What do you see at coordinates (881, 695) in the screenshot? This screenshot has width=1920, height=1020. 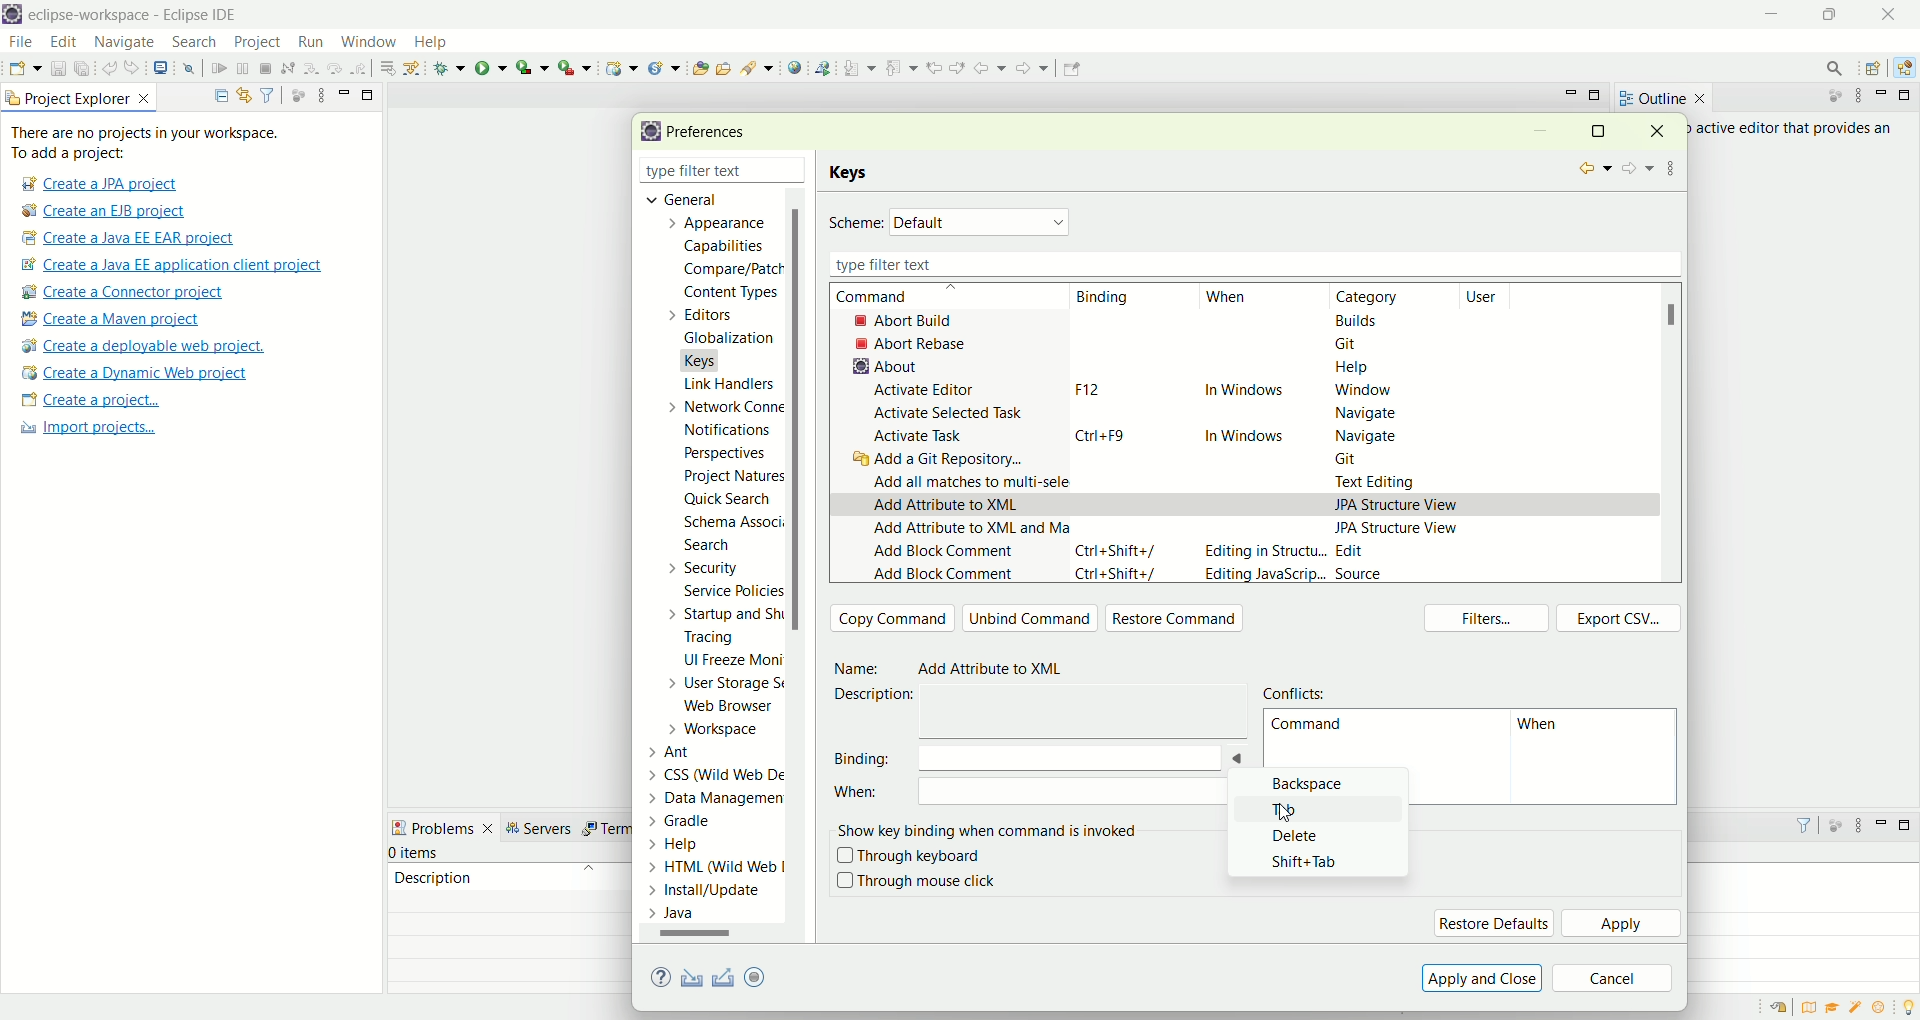 I see `description` at bounding box center [881, 695].